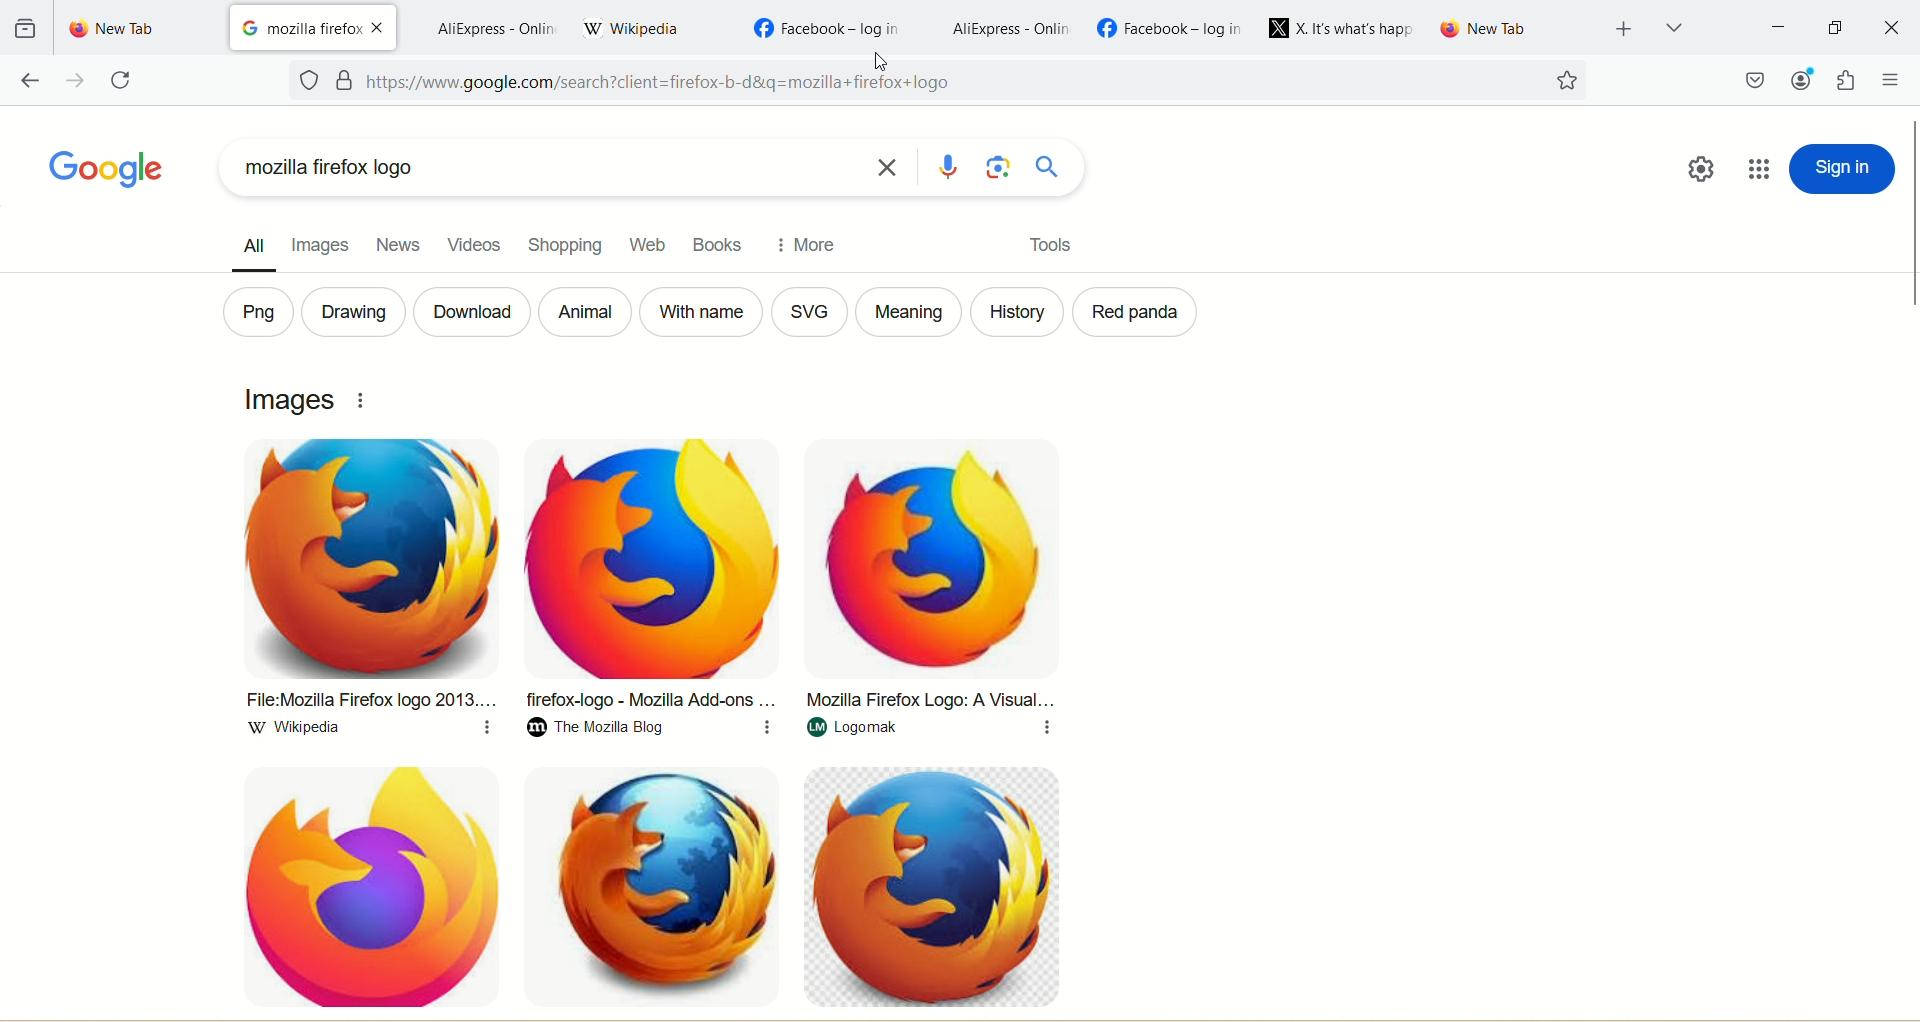 The height and width of the screenshot is (1022, 1920). I want to click on maximize, so click(1837, 24).